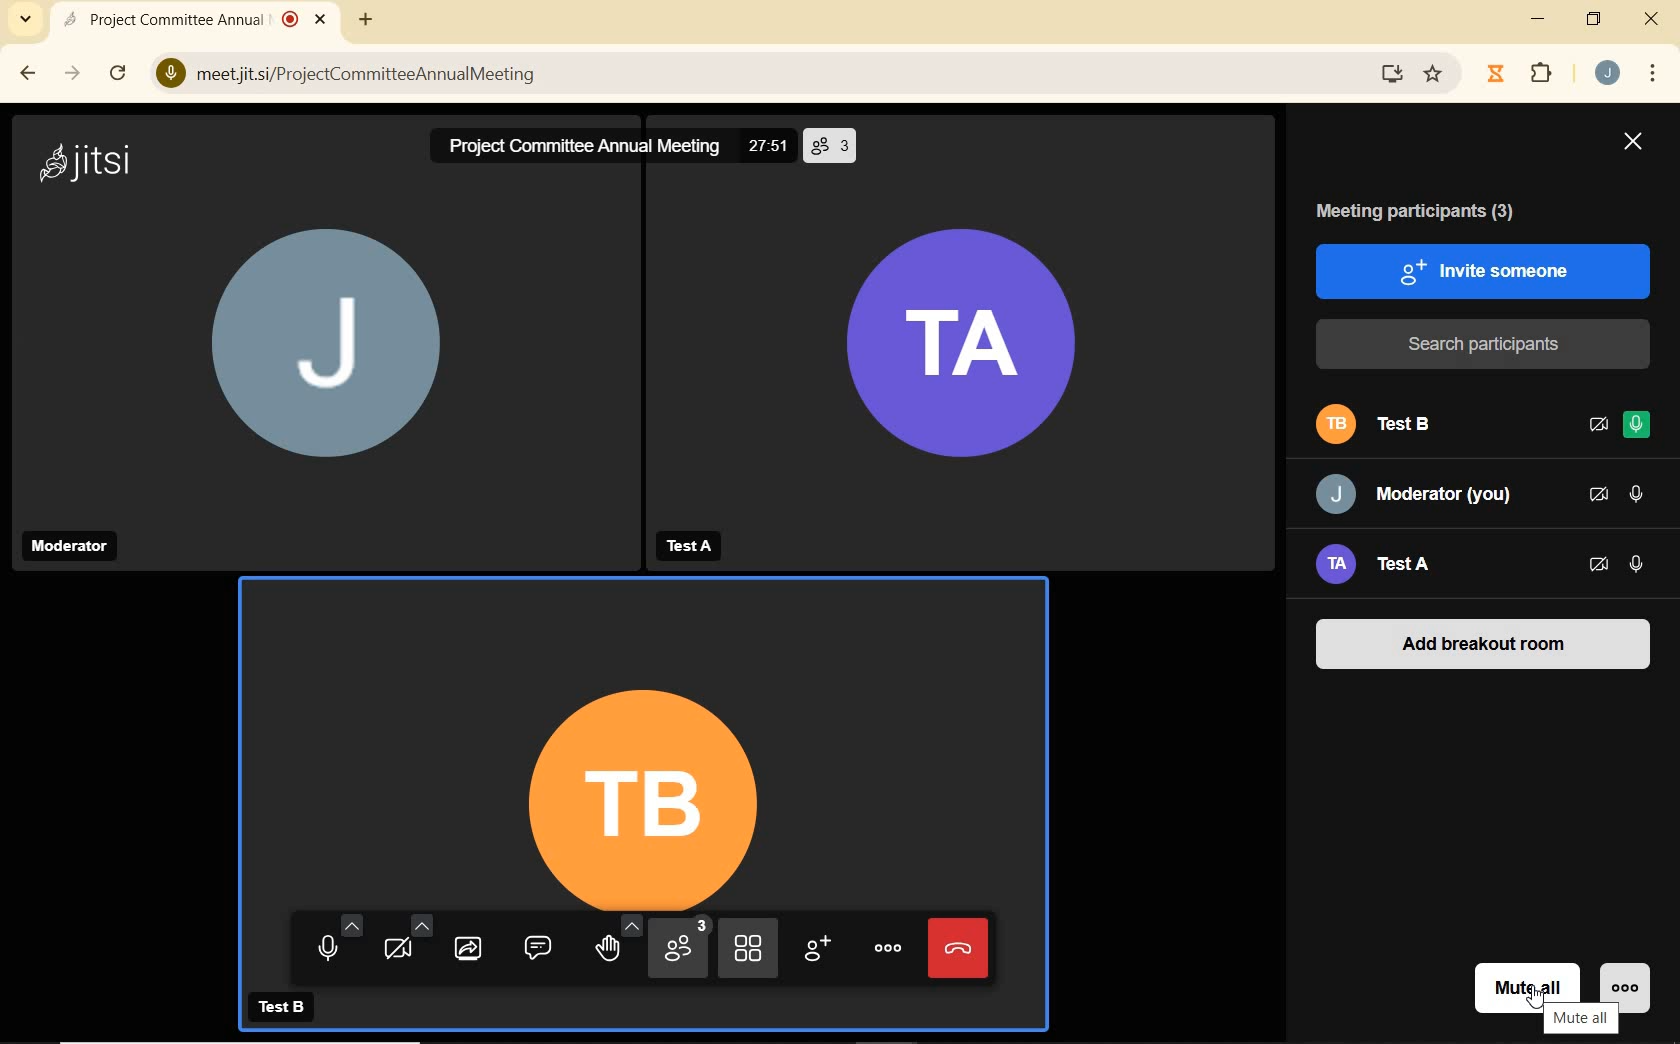 Image resolution: width=1680 pixels, height=1044 pixels. Describe the element at coordinates (67, 545) in the screenshot. I see `Moderator` at that location.